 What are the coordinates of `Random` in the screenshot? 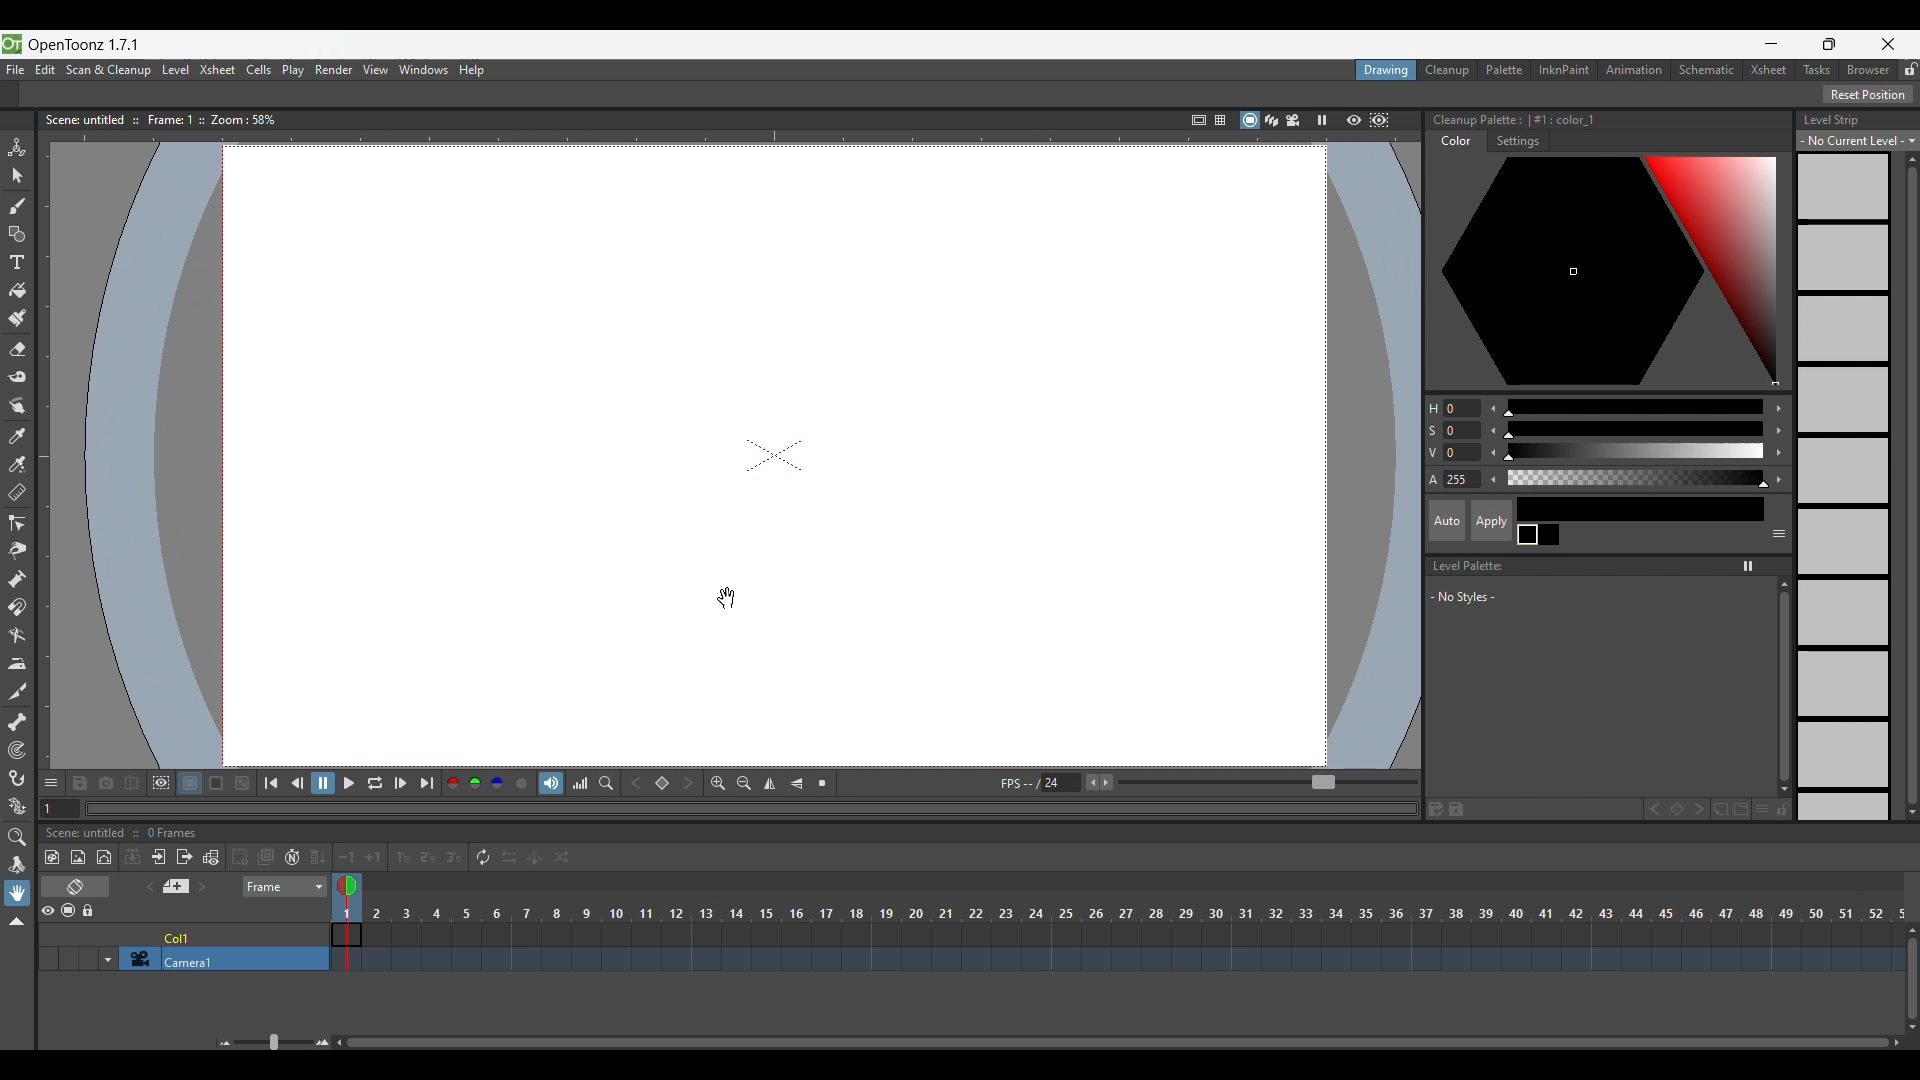 It's located at (561, 857).